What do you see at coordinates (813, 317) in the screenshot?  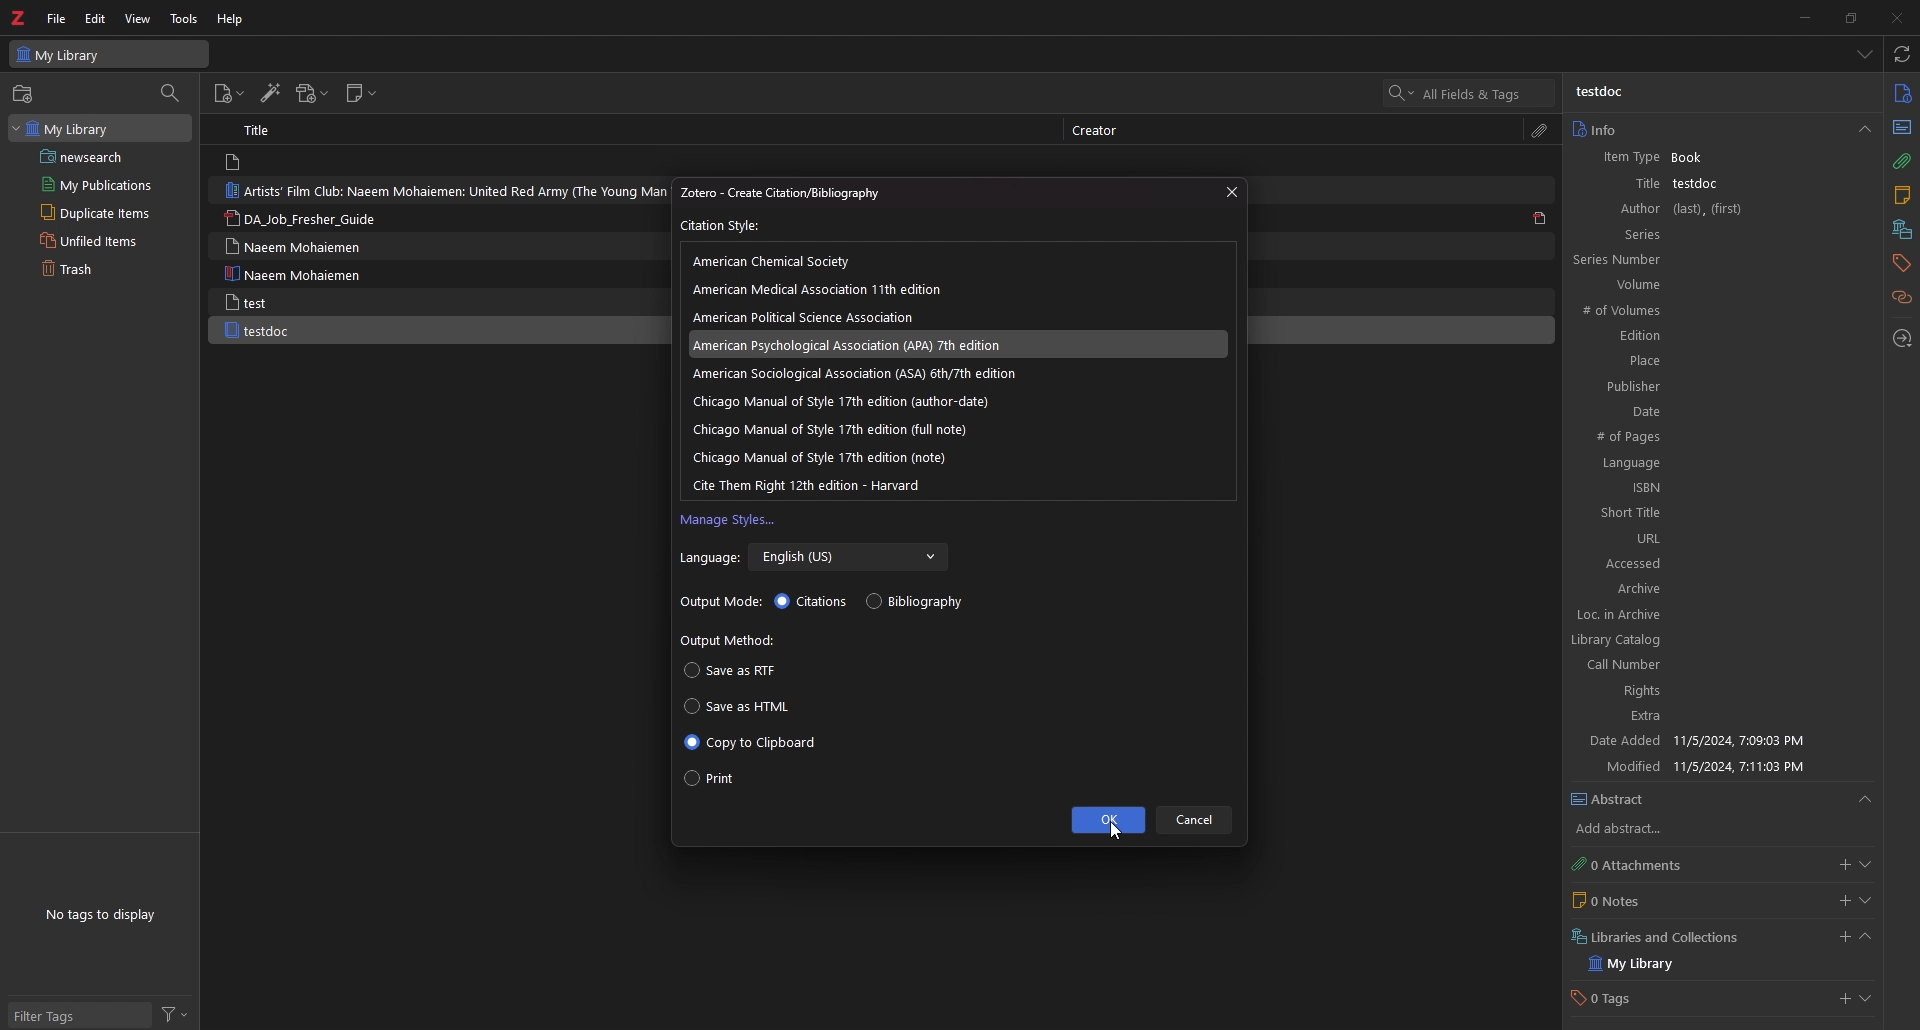 I see `american political science association` at bounding box center [813, 317].